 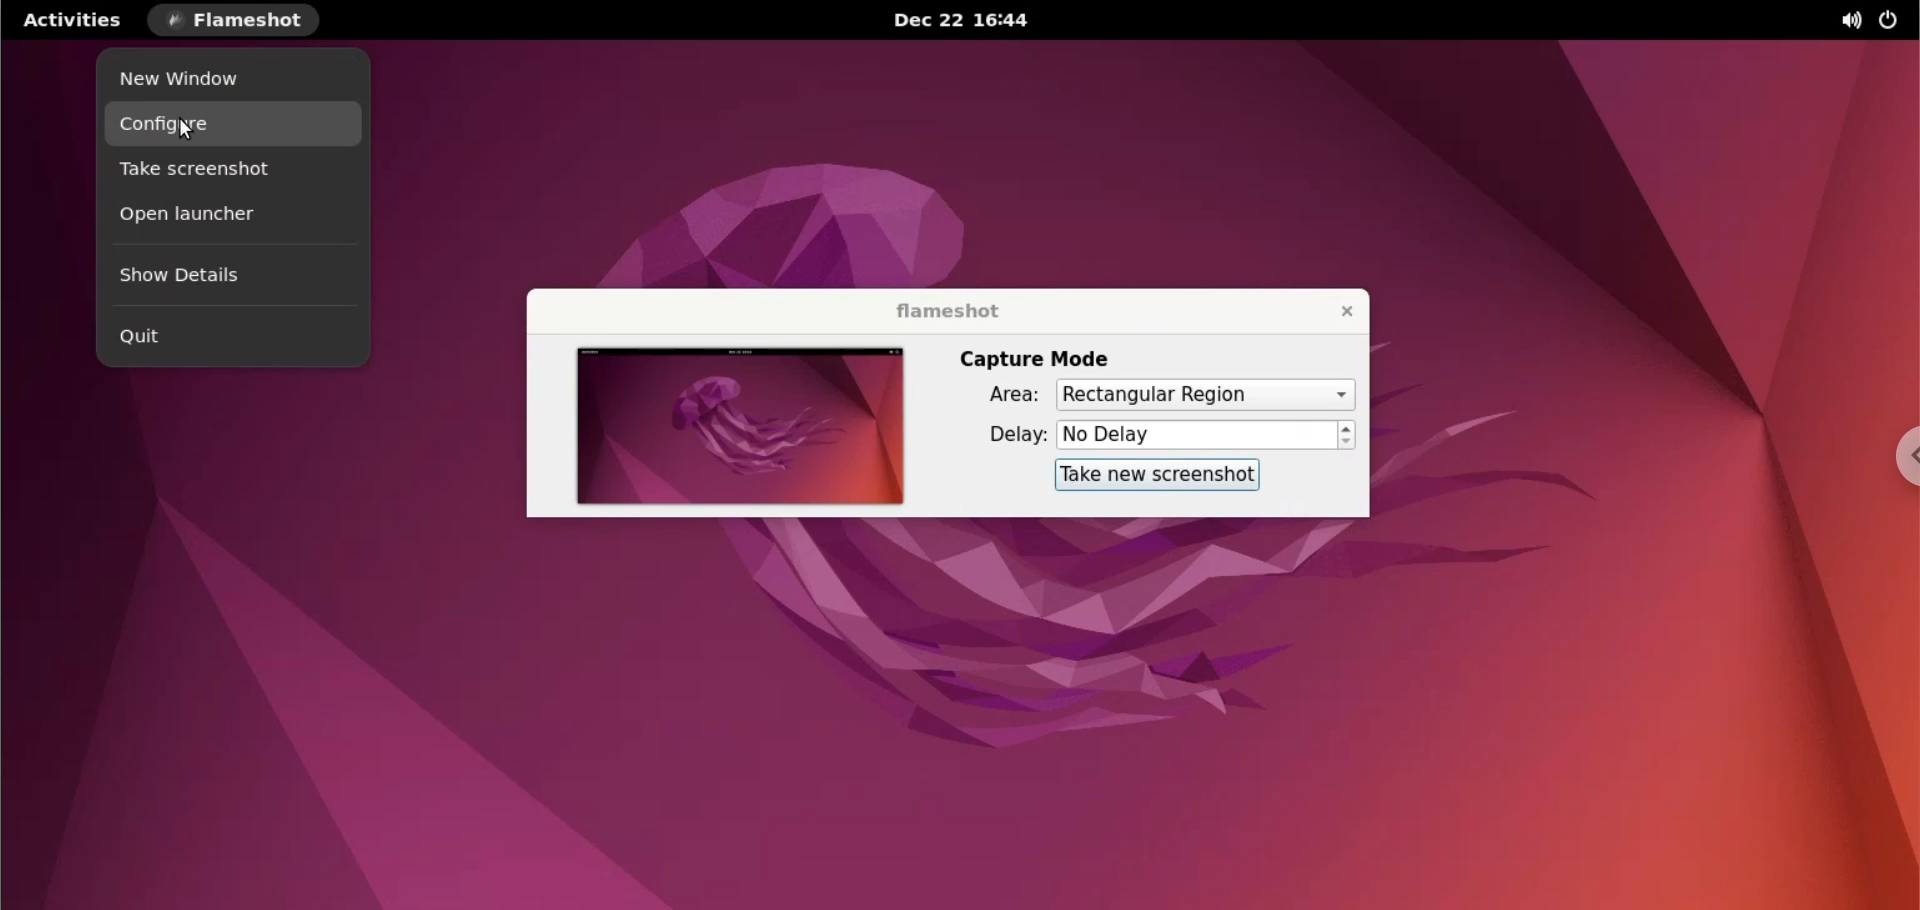 I want to click on flameshot , so click(x=944, y=309).